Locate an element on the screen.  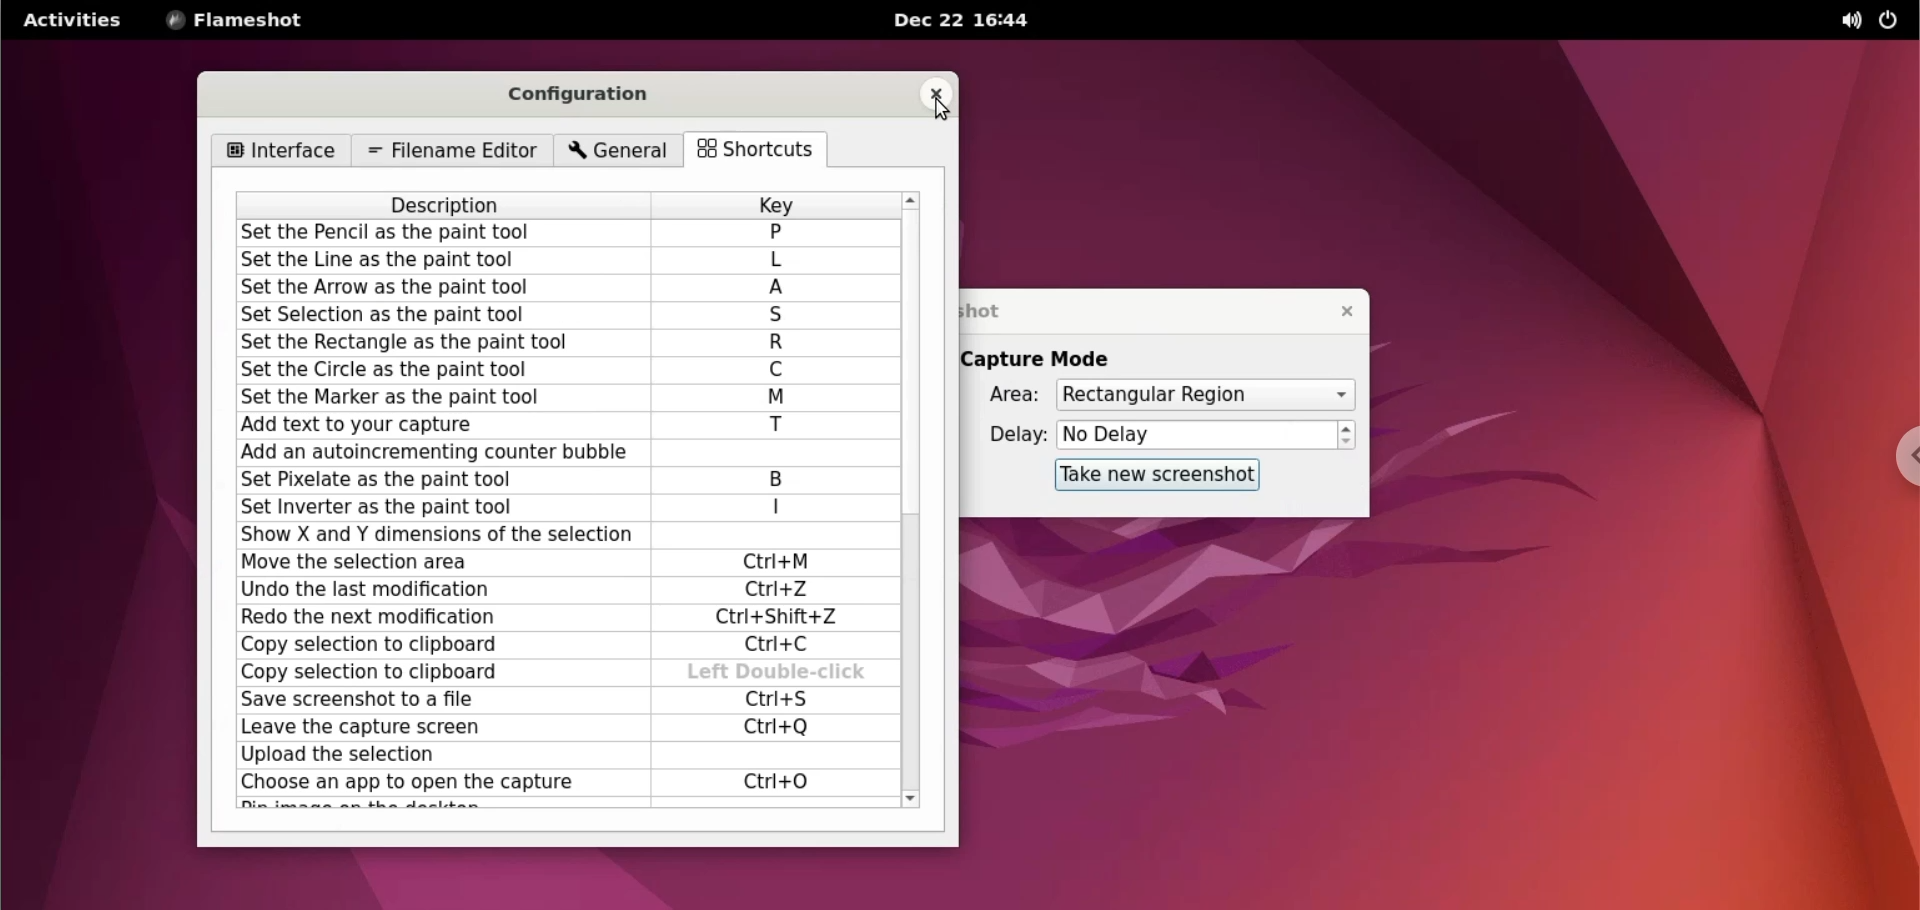
take new screenshot is located at coordinates (1159, 475).